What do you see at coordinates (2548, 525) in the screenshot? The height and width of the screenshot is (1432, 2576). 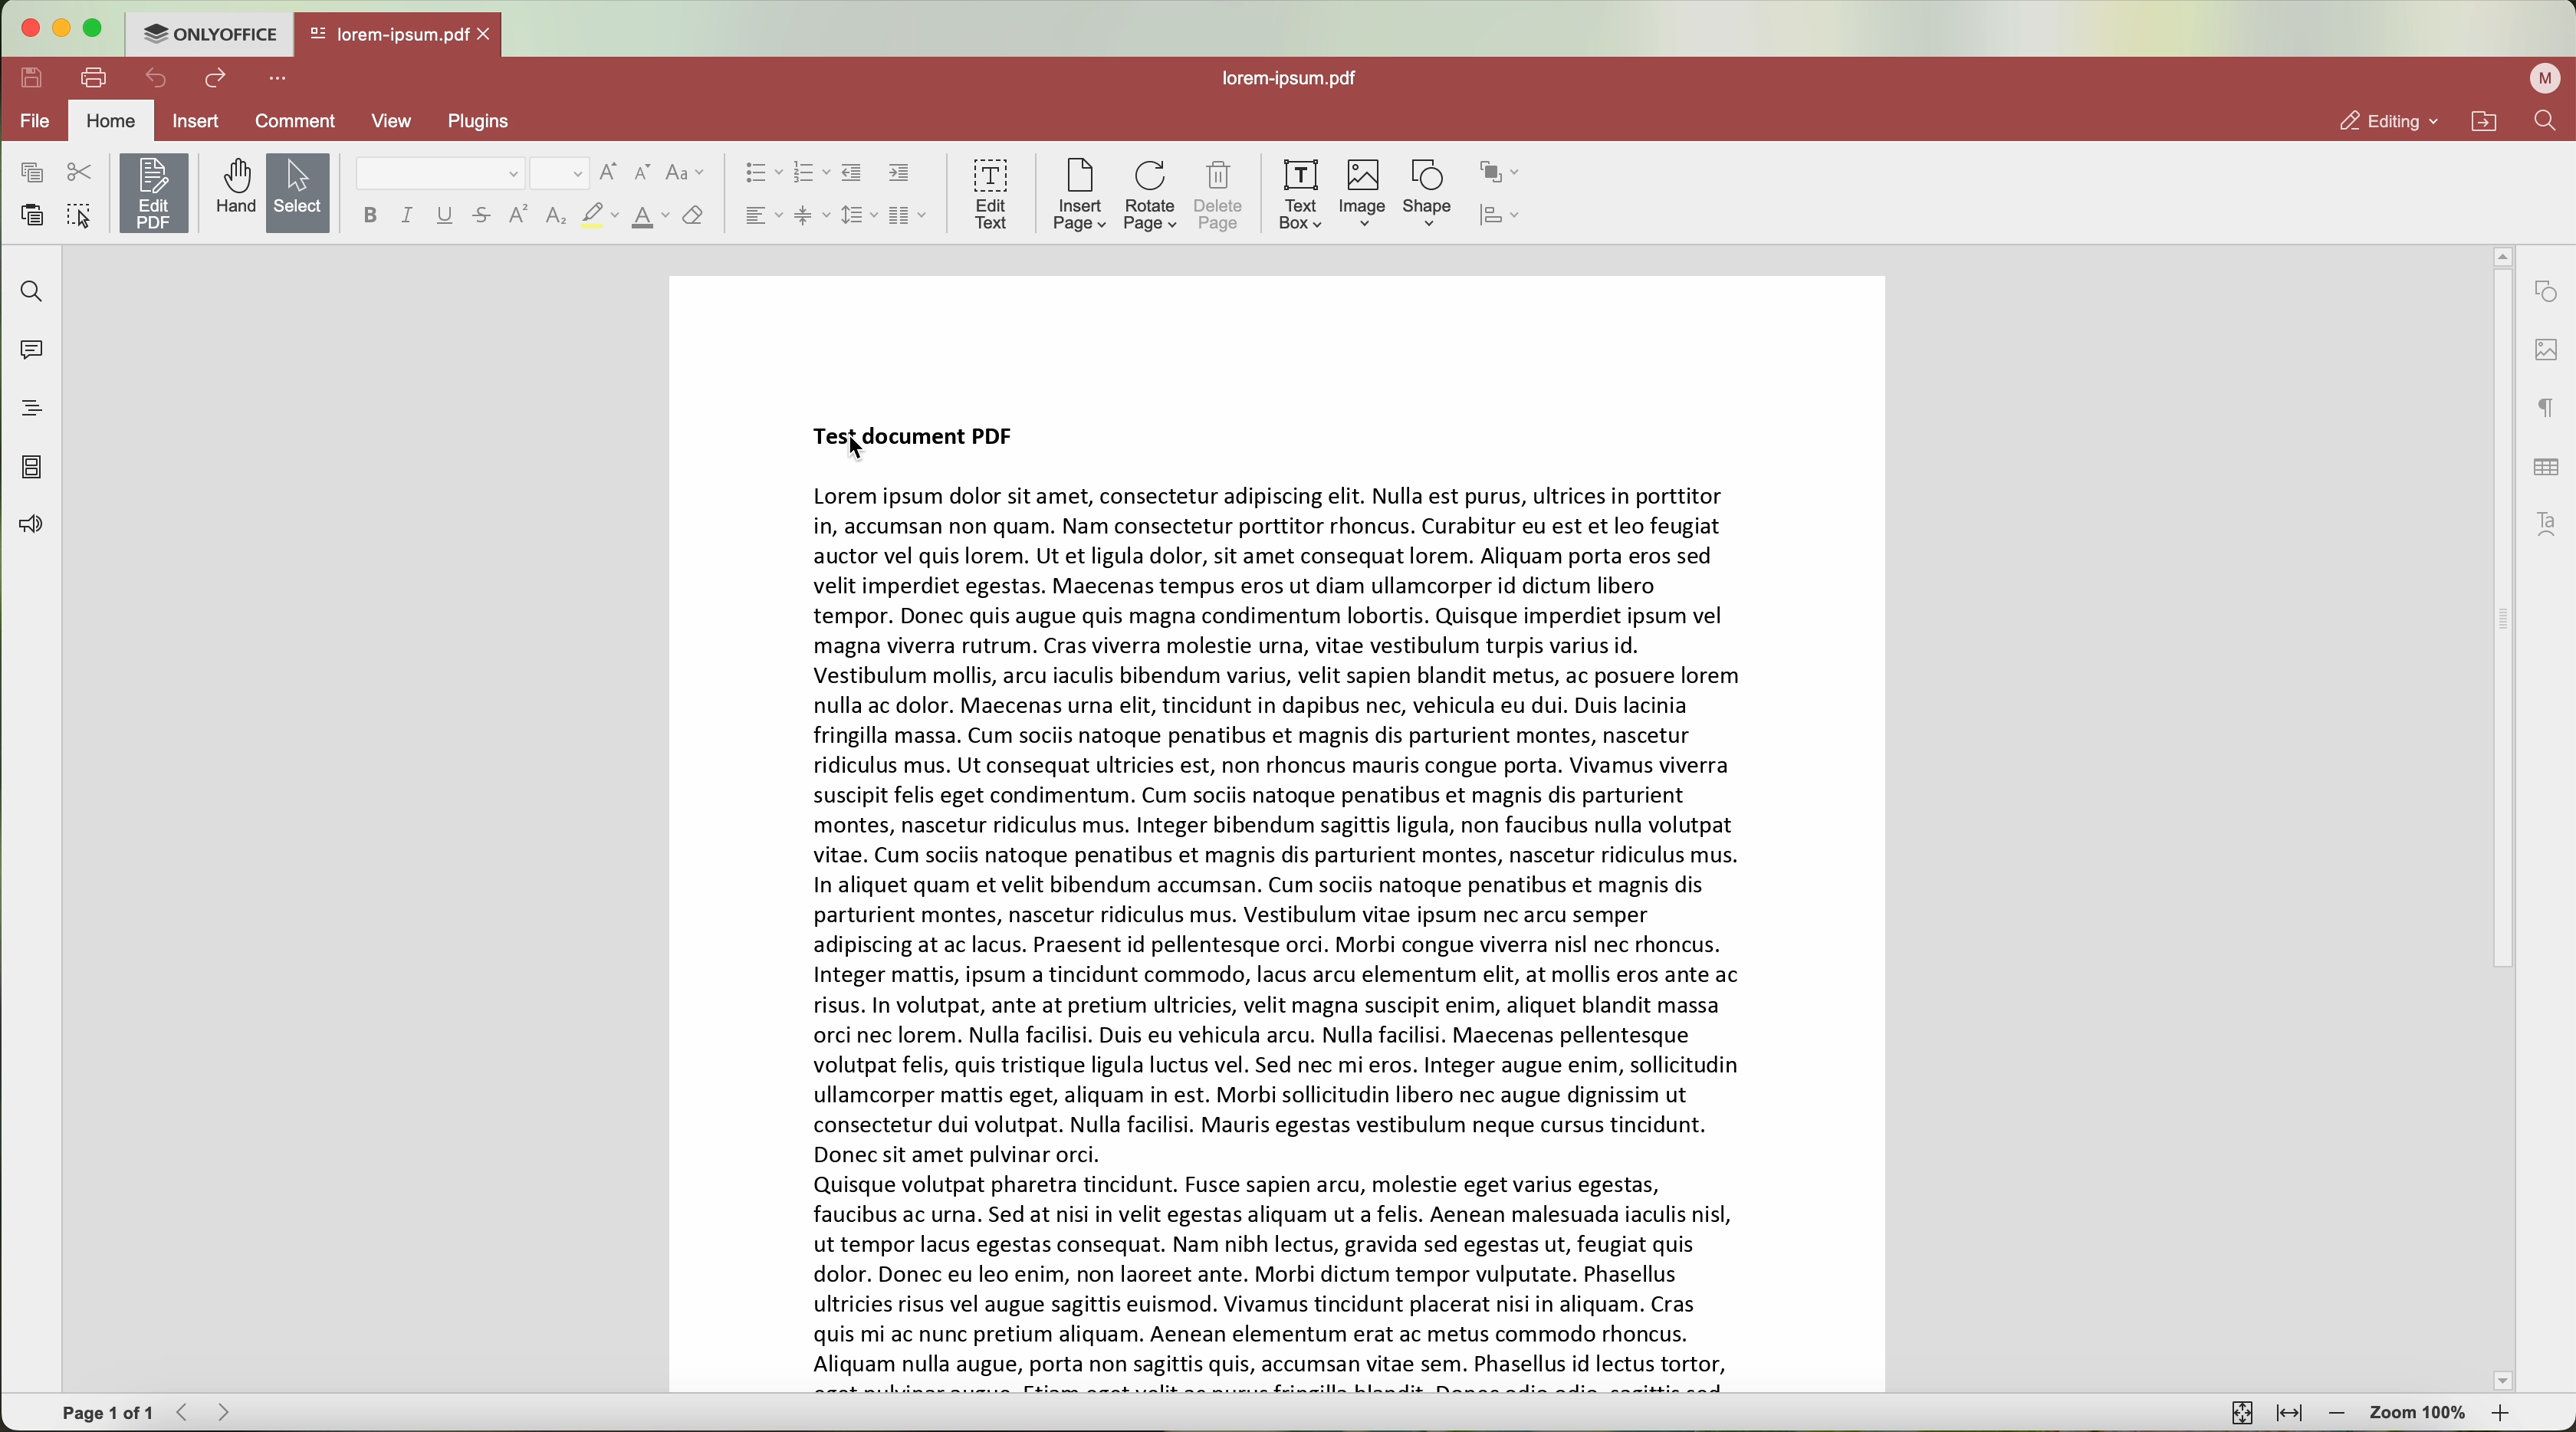 I see `text art settings` at bounding box center [2548, 525].